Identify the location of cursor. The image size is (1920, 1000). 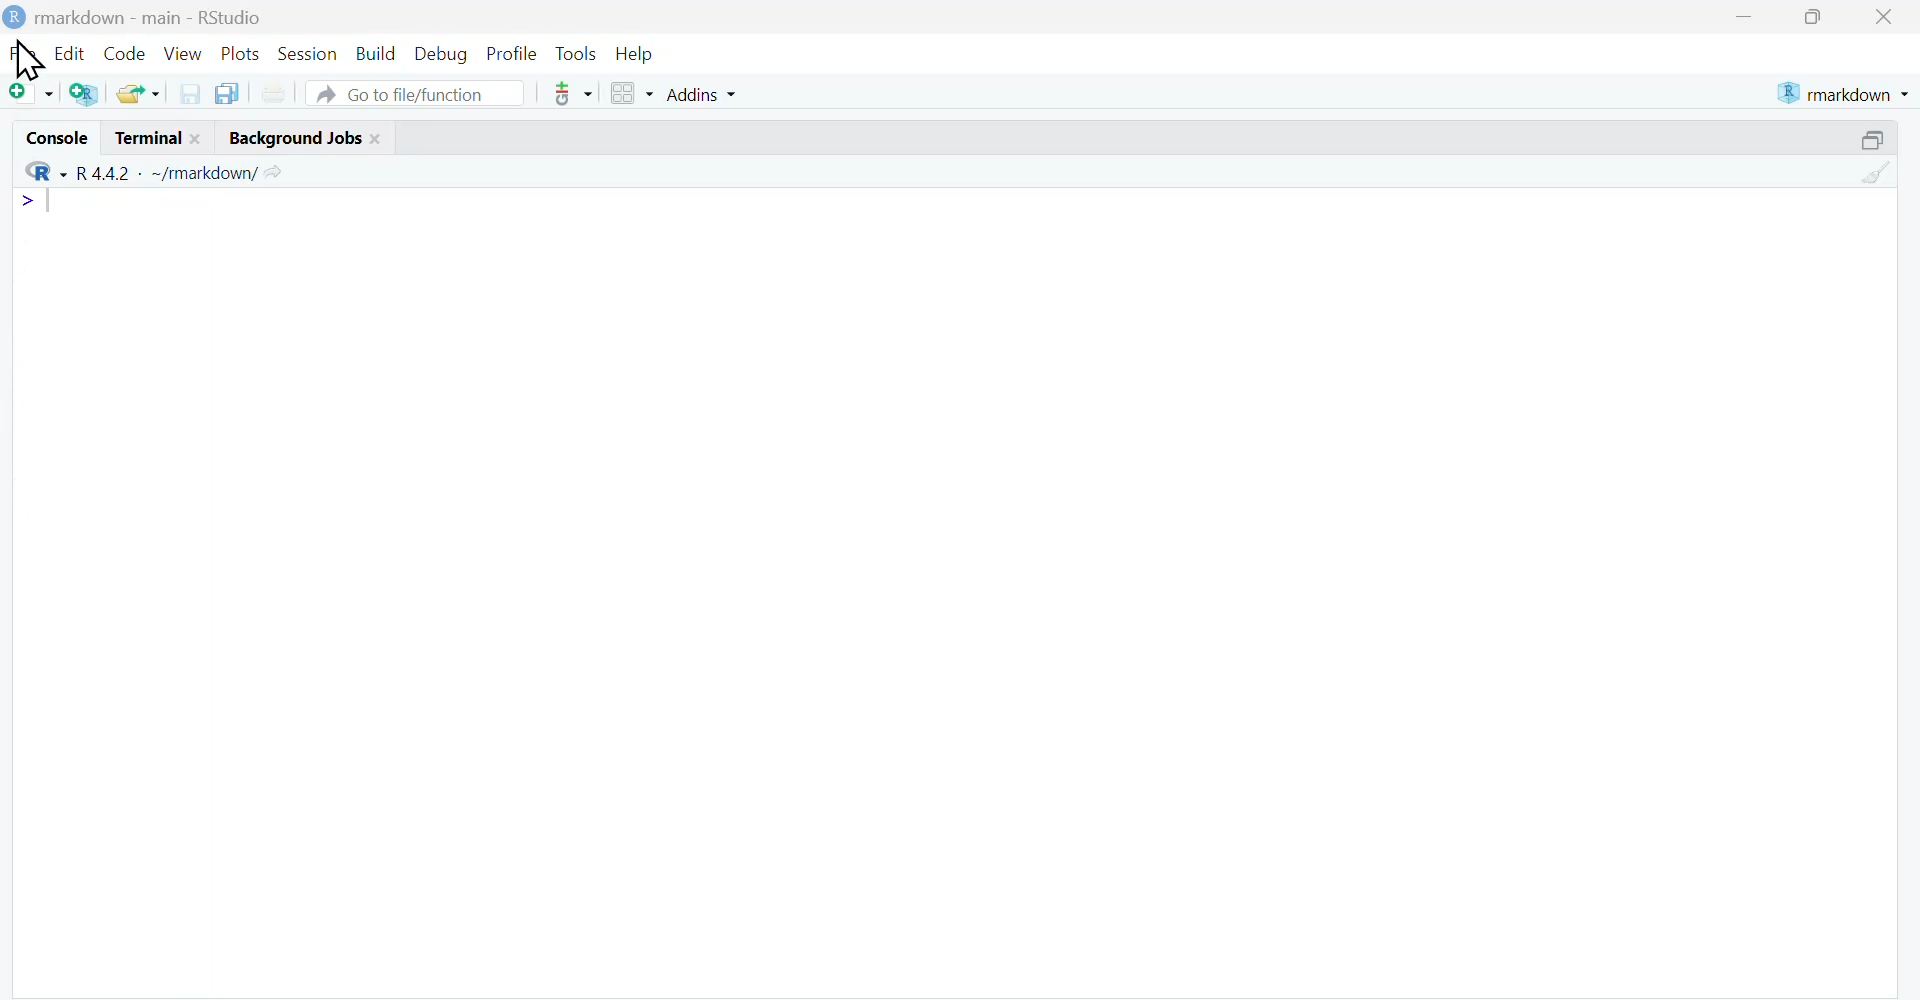
(28, 60).